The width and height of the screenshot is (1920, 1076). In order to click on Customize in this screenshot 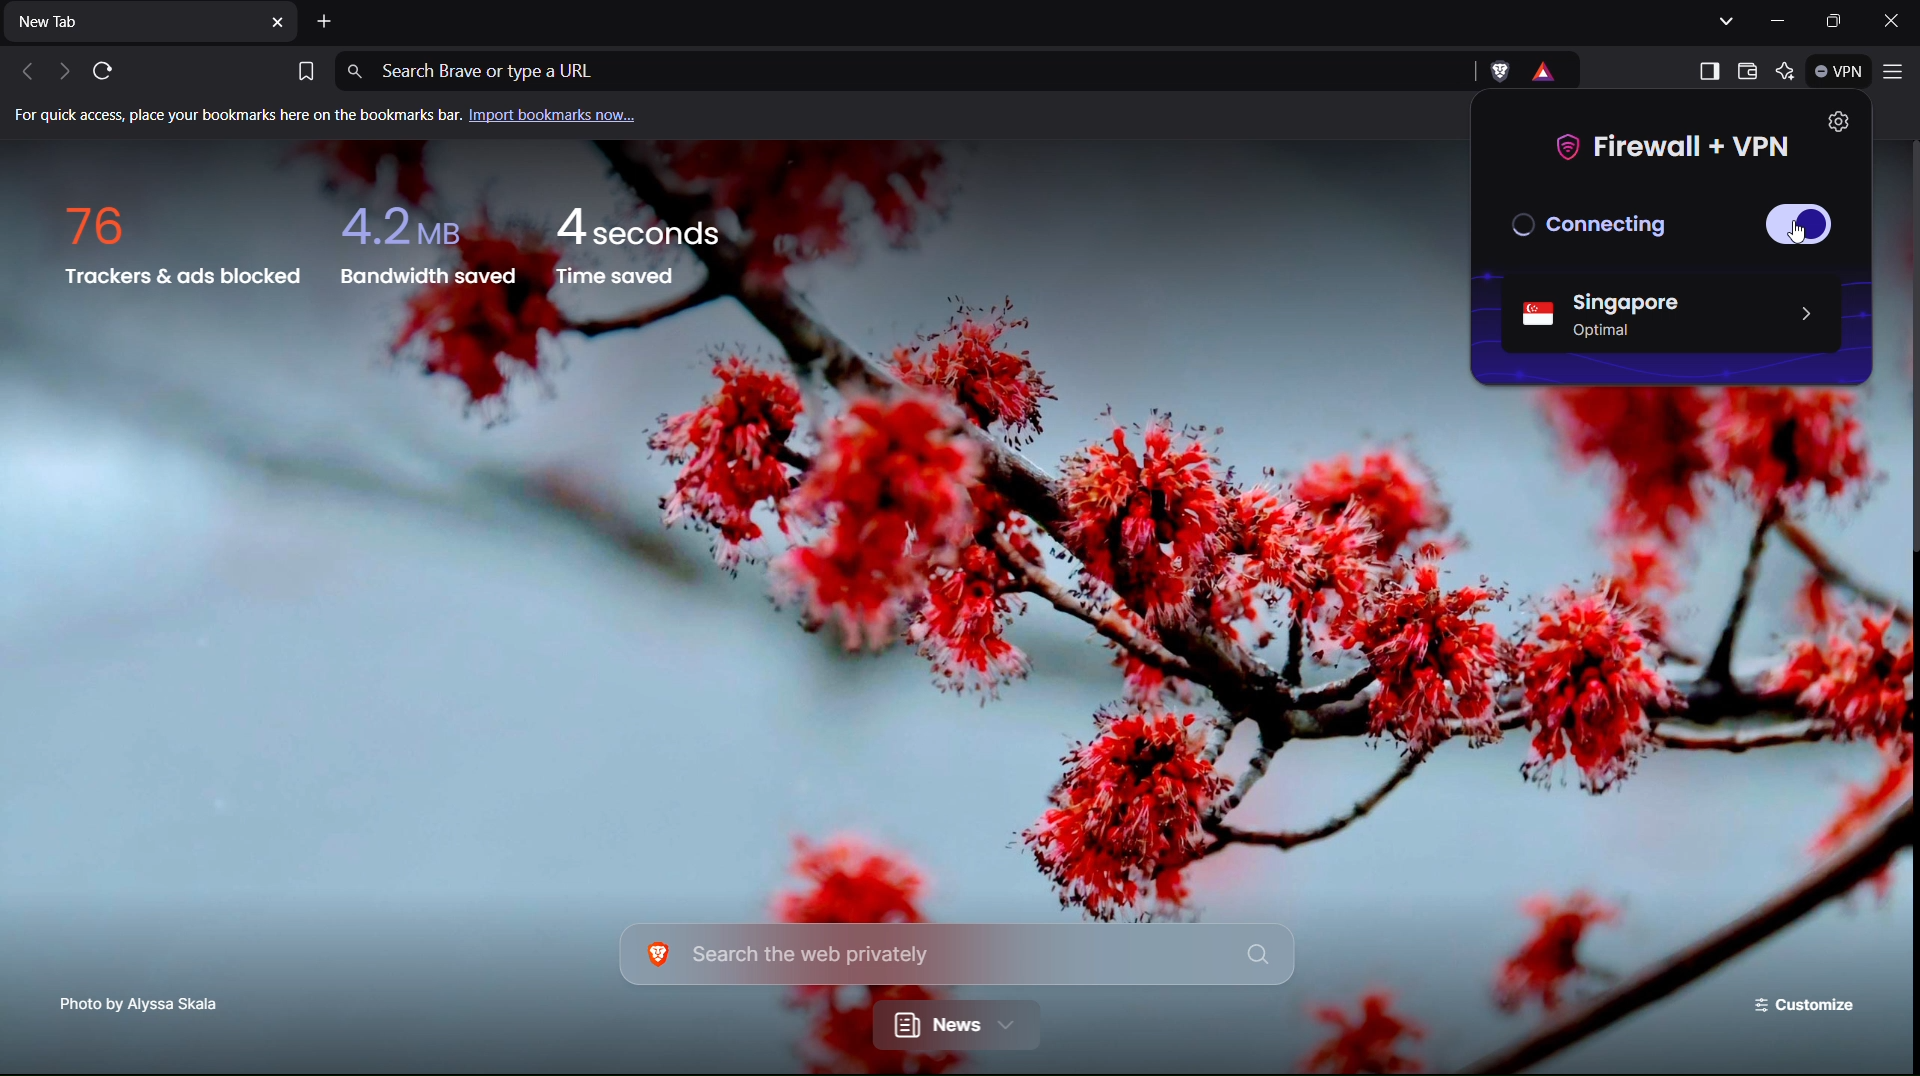, I will do `click(1802, 1002)`.